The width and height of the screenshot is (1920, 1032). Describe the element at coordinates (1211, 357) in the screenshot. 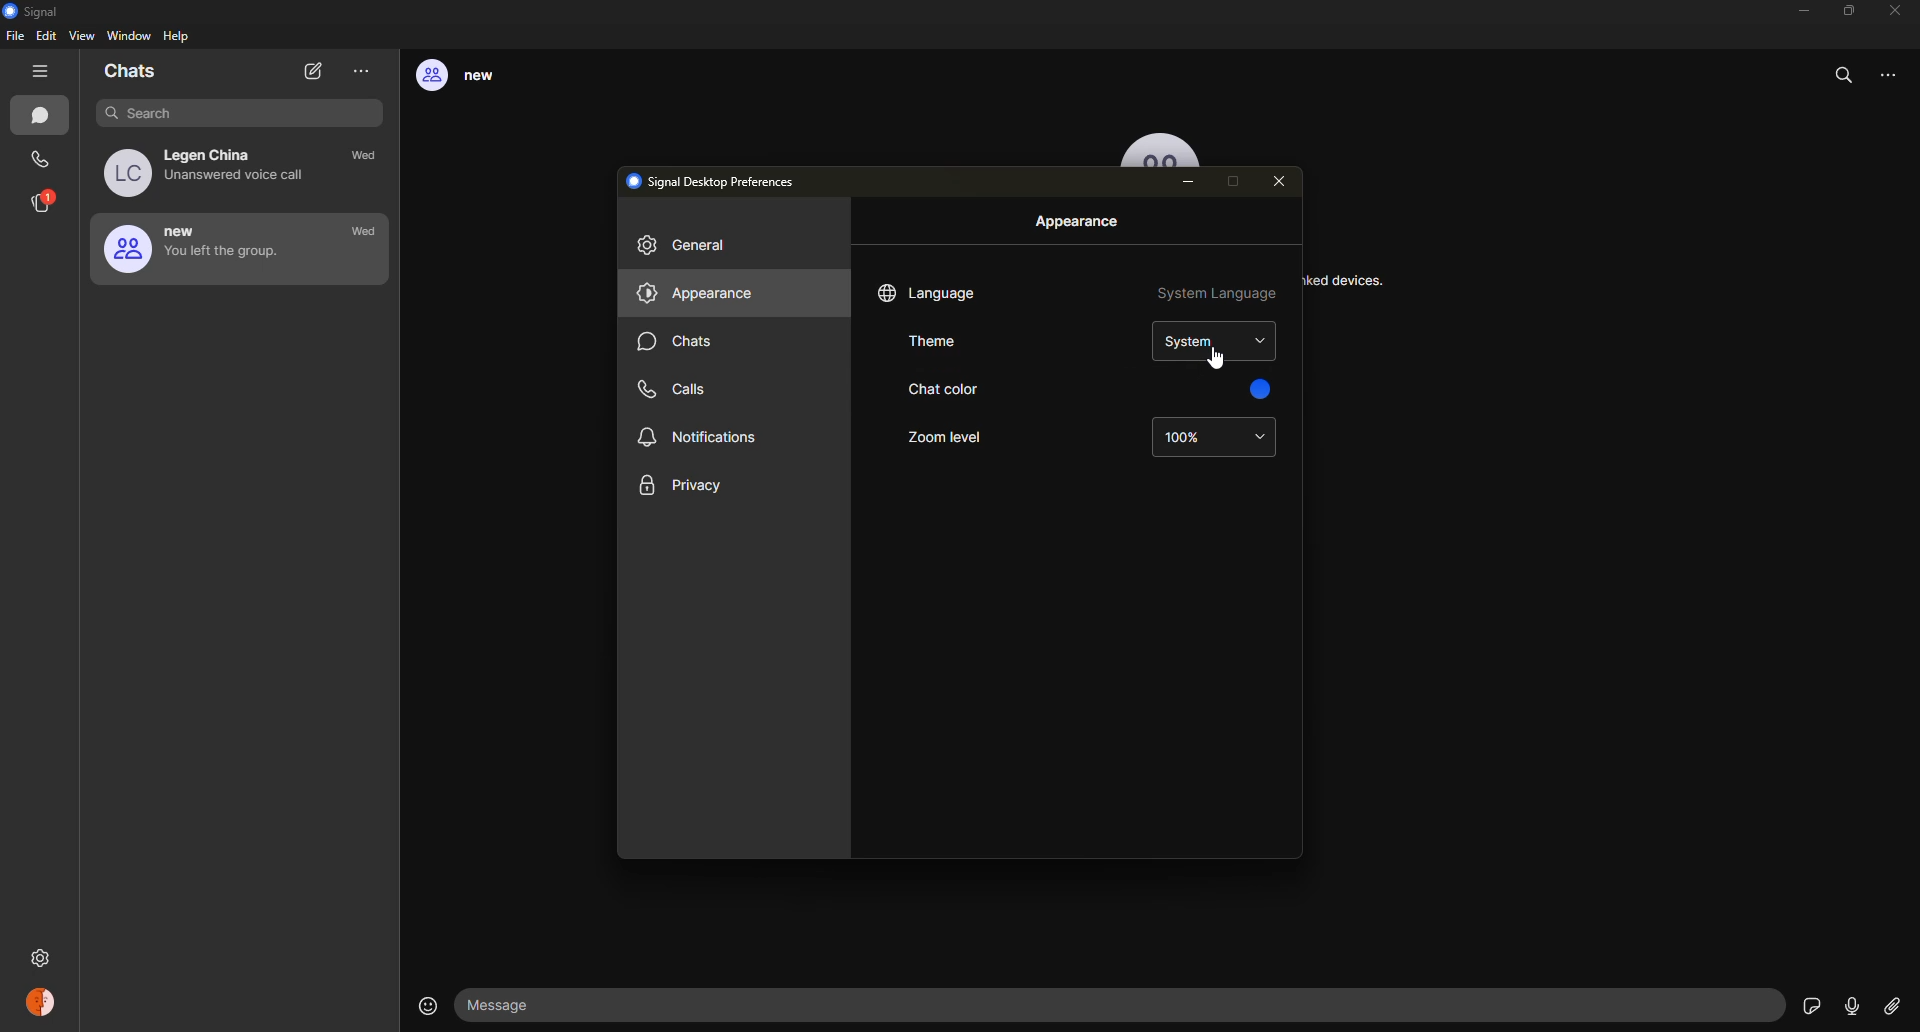

I see `pointer cursor` at that location.